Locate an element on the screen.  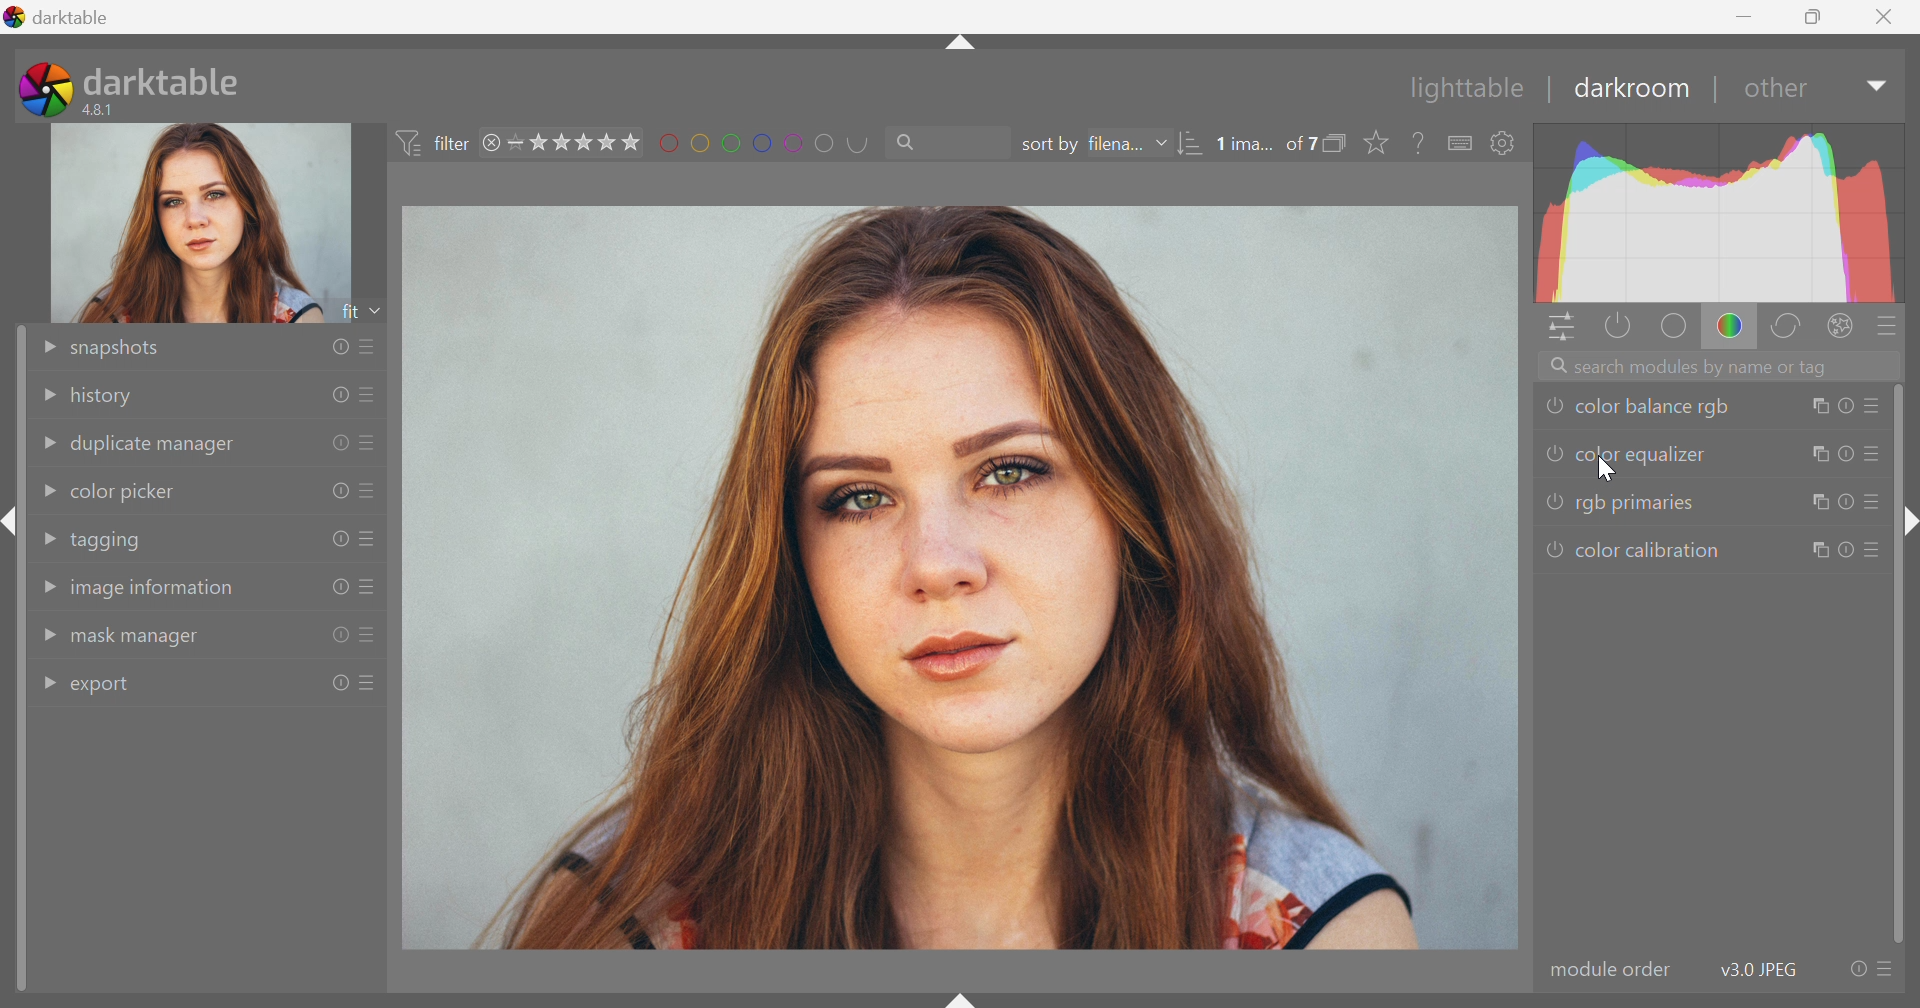
effect is located at coordinates (1841, 324).